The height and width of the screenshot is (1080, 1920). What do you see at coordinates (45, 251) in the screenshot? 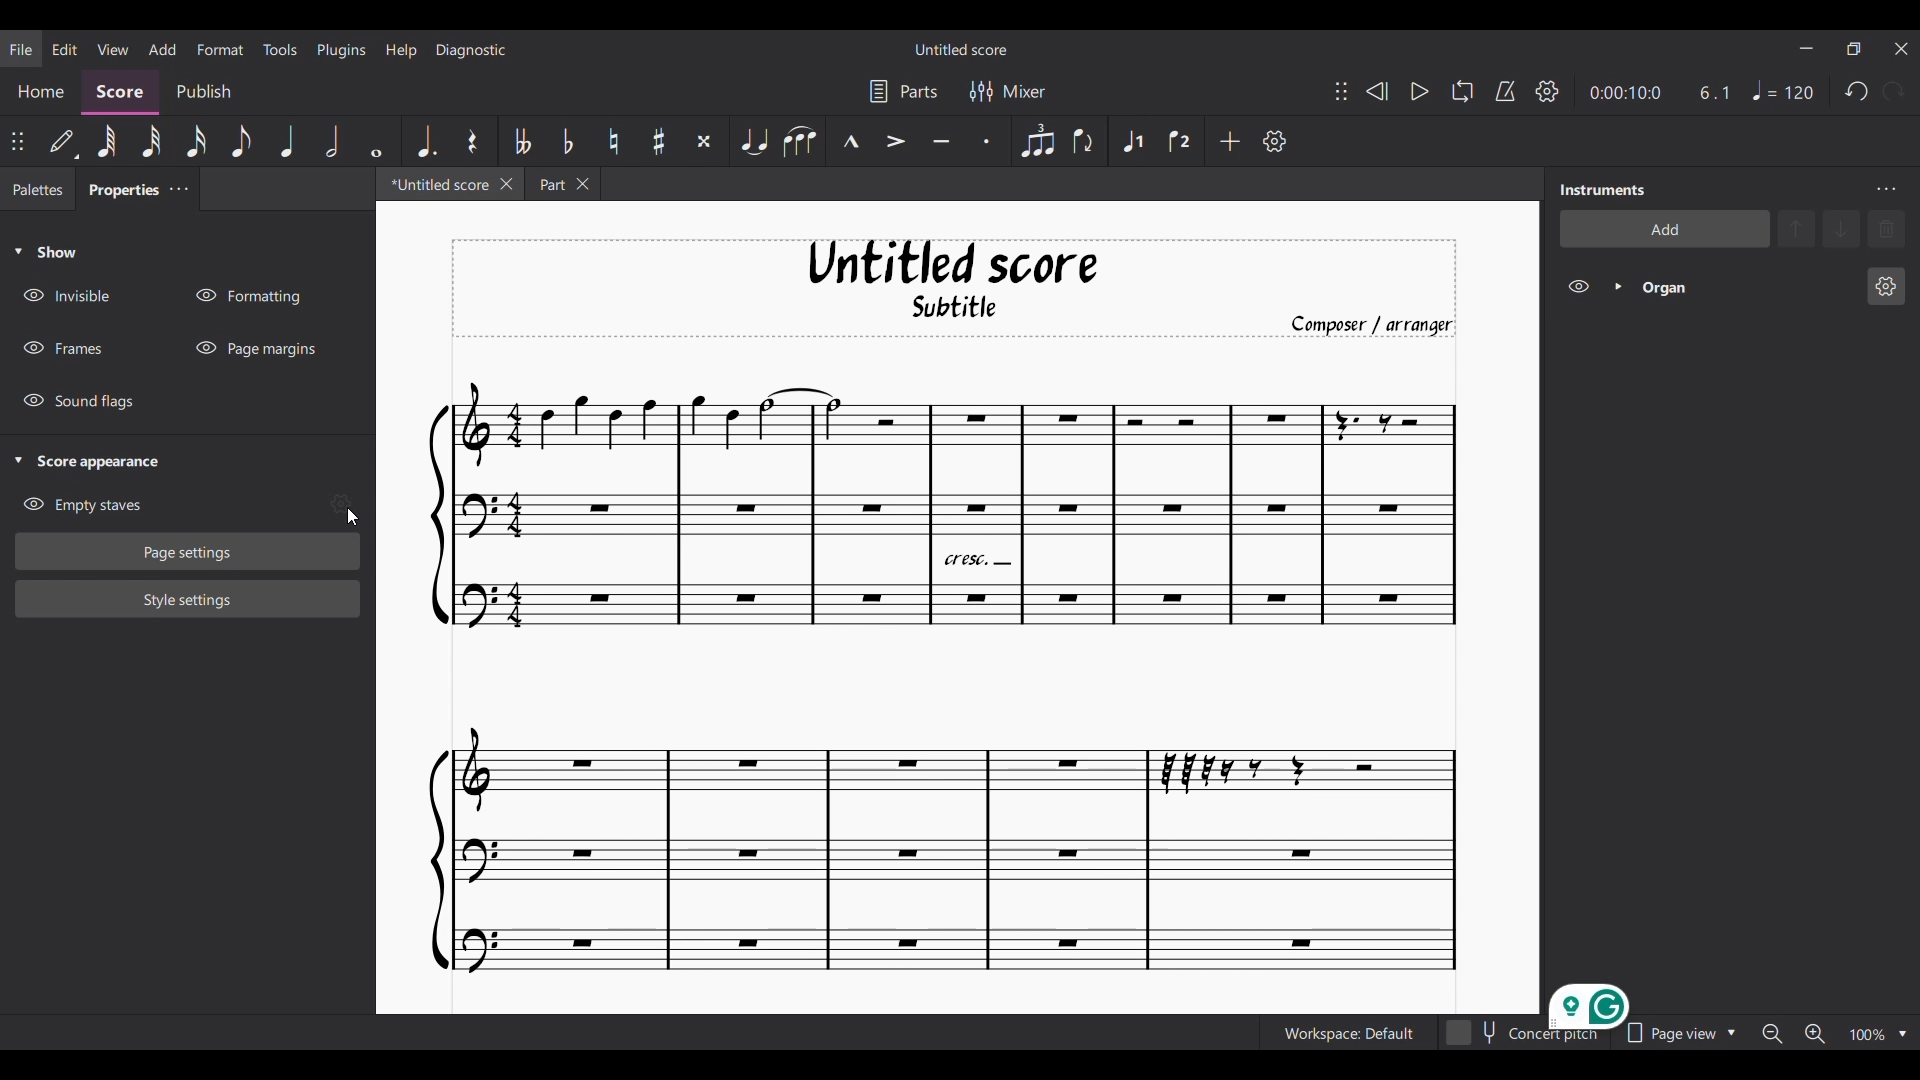
I see `Collapse Show` at bounding box center [45, 251].